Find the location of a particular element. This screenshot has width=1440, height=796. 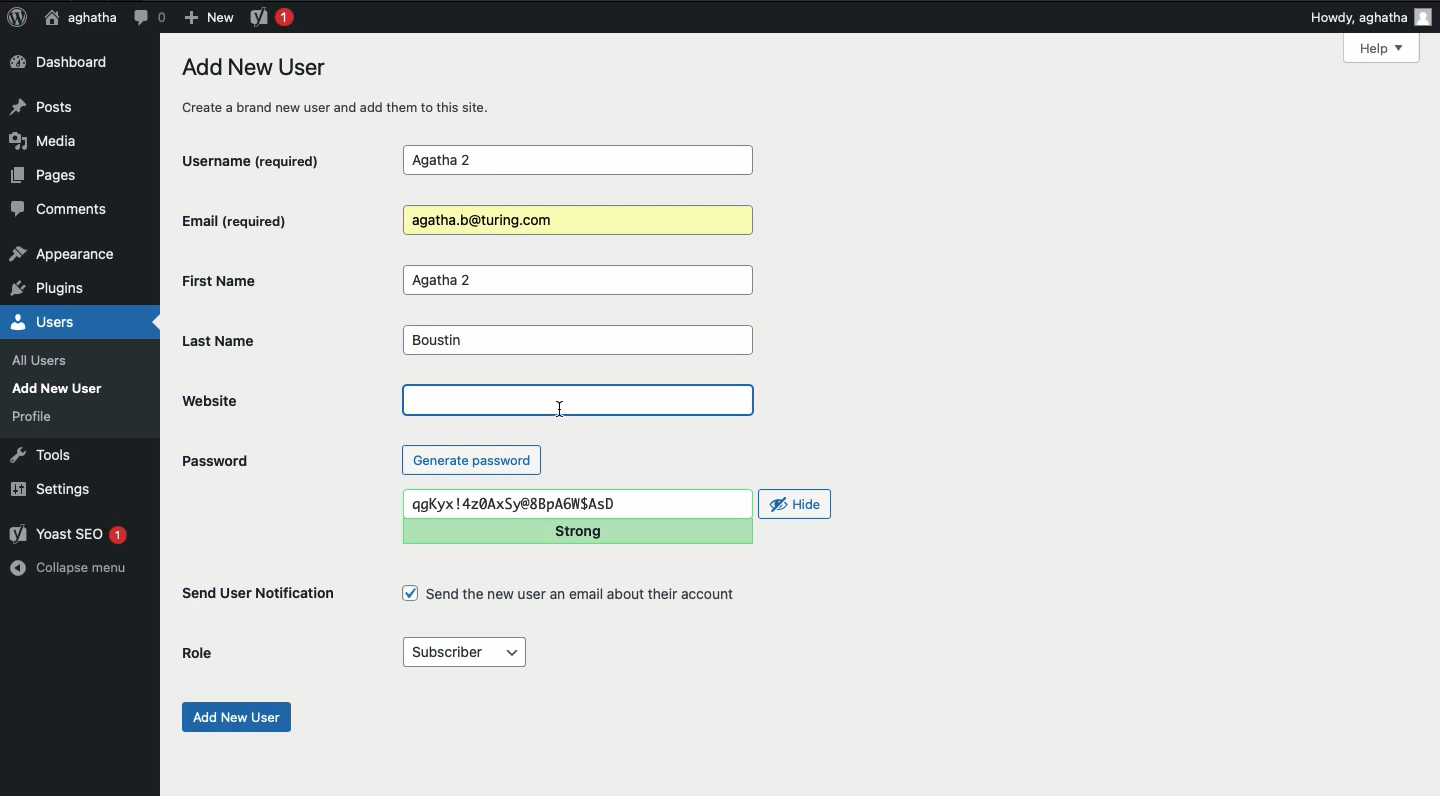

Posts is located at coordinates (47, 105).